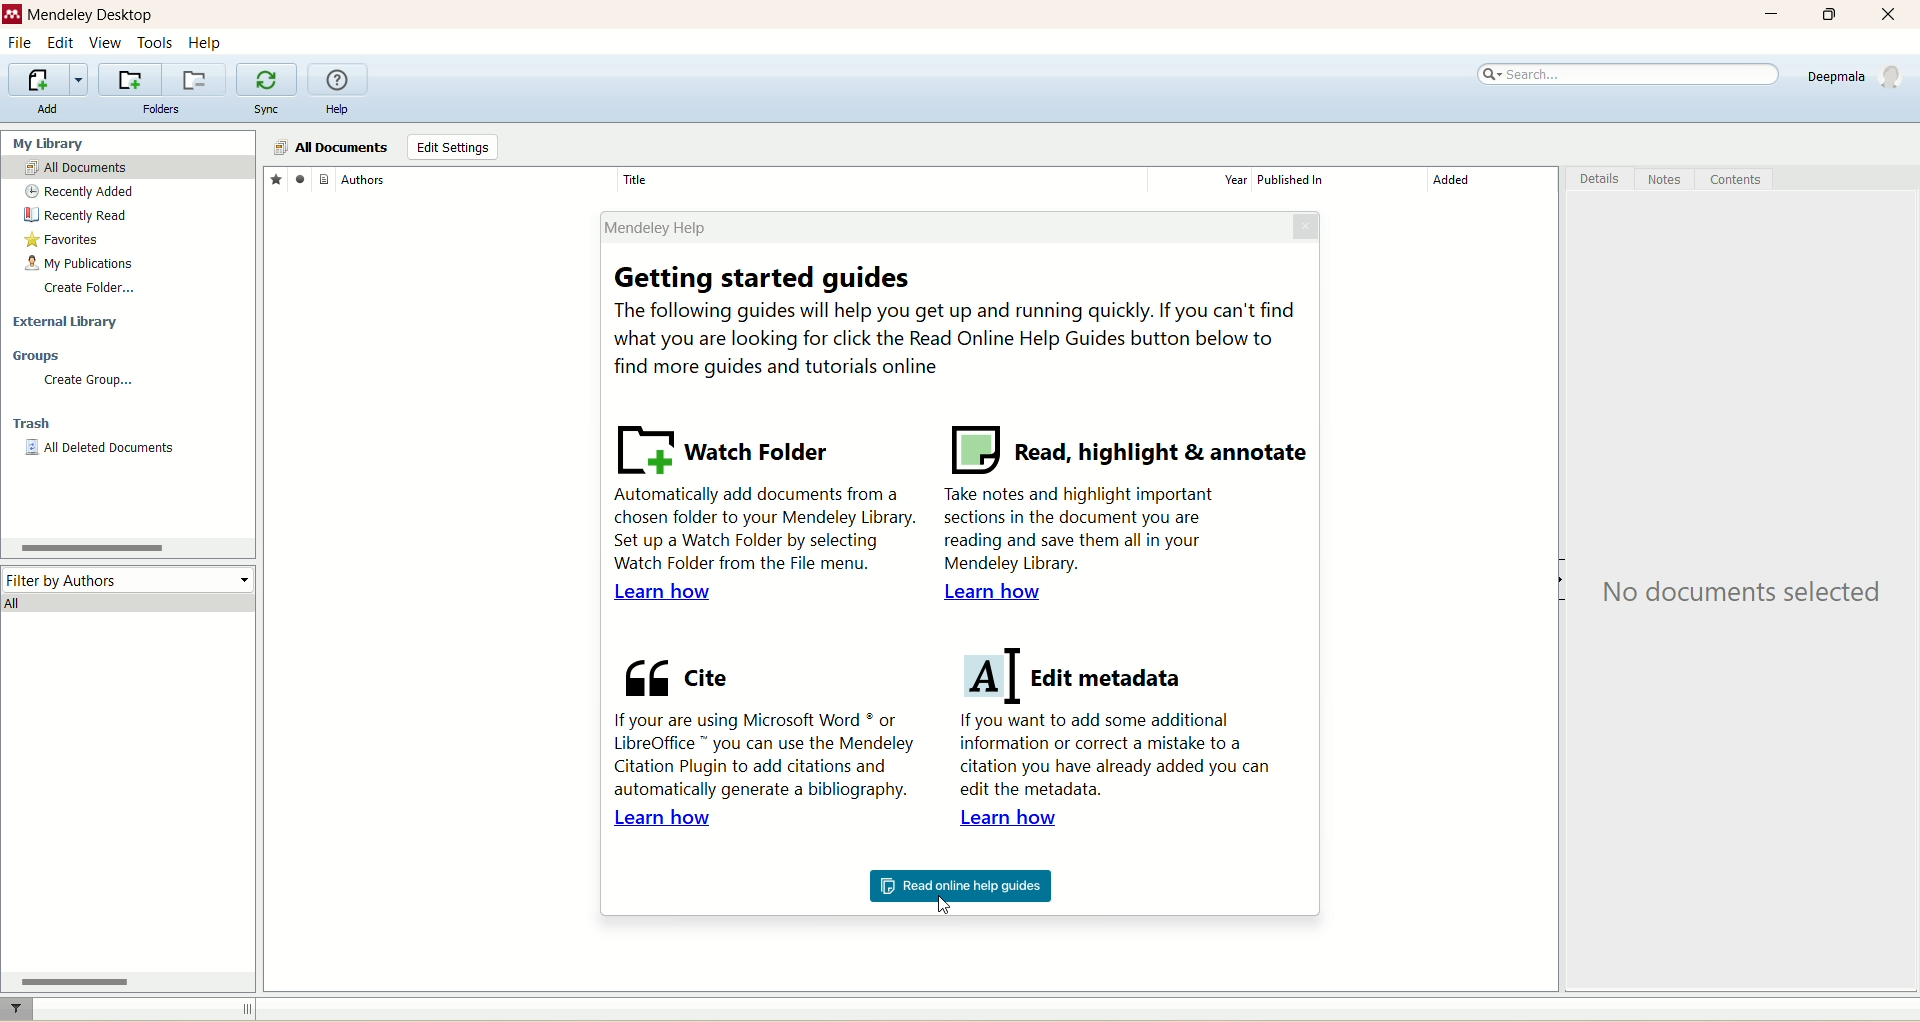 This screenshot has height=1022, width=1920. What do you see at coordinates (332, 148) in the screenshot?
I see `all documents` at bounding box center [332, 148].